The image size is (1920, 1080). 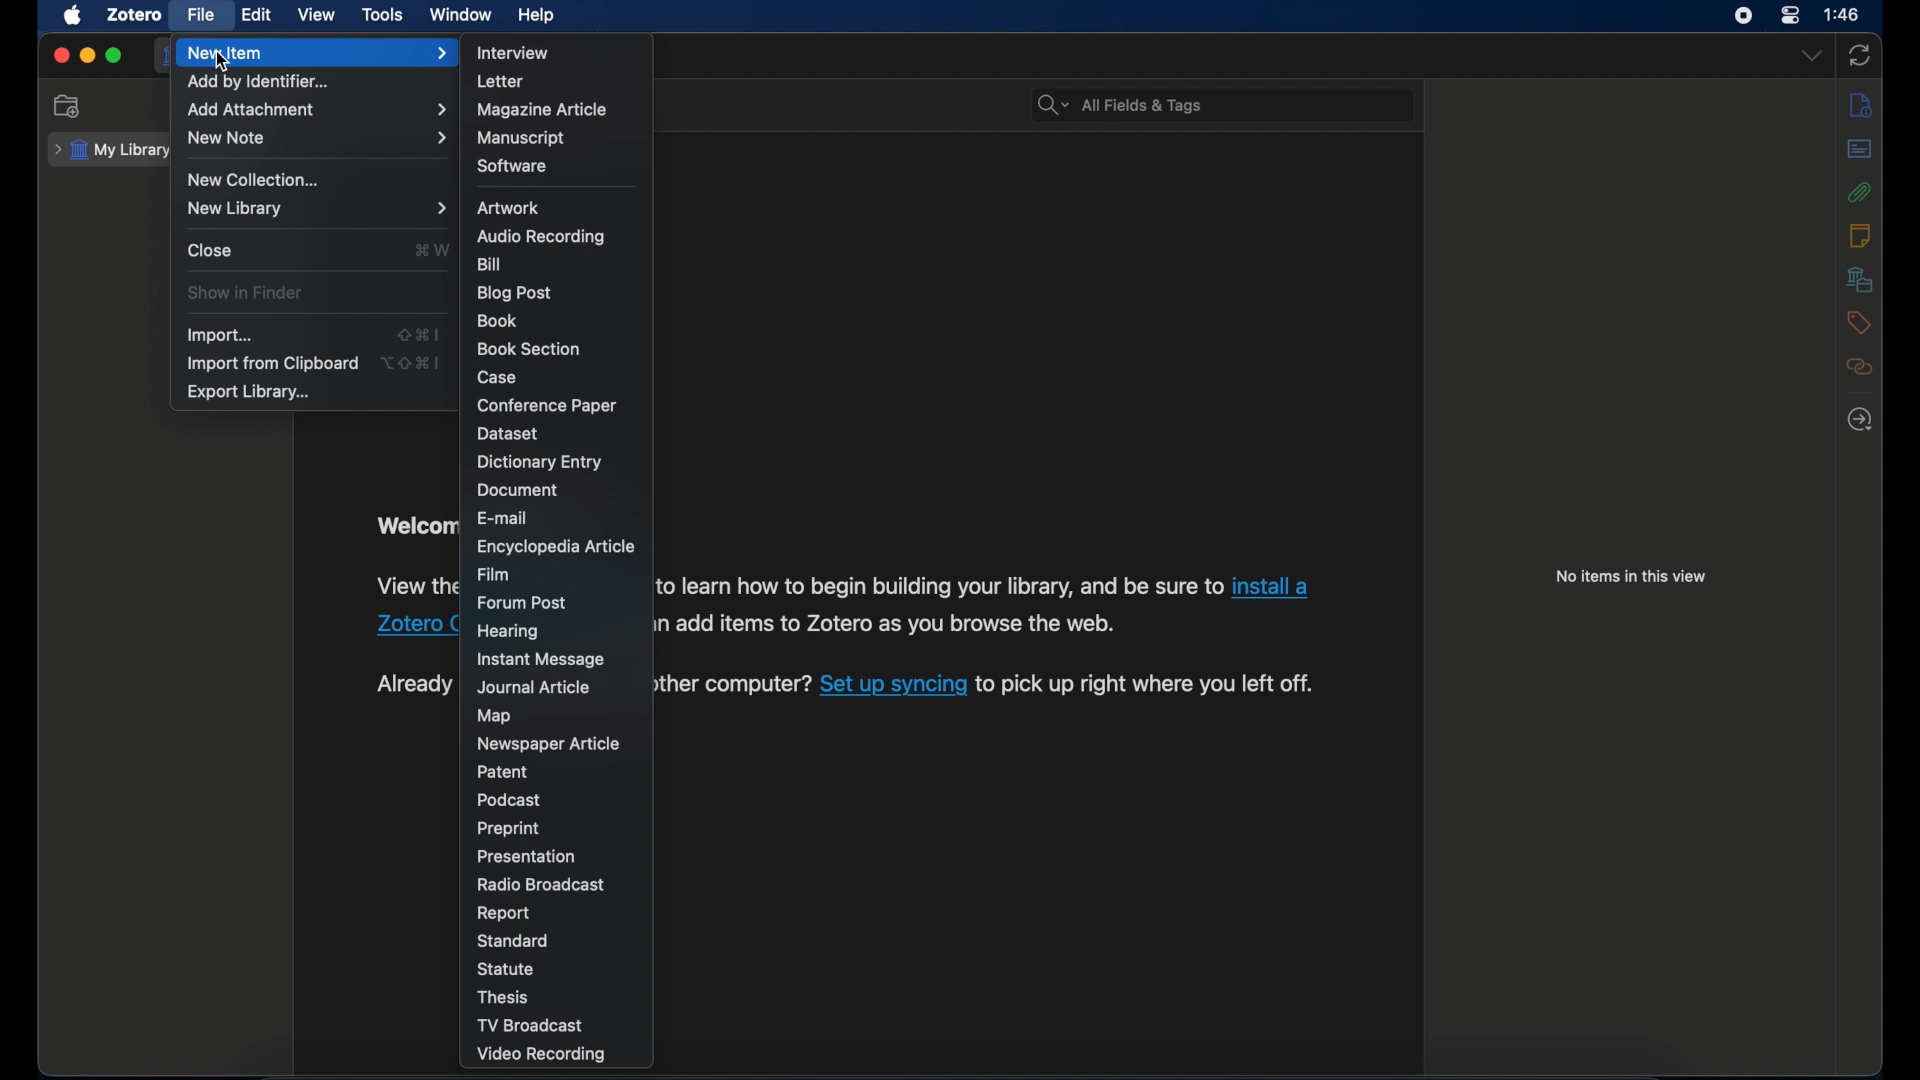 I want to click on apple, so click(x=71, y=16).